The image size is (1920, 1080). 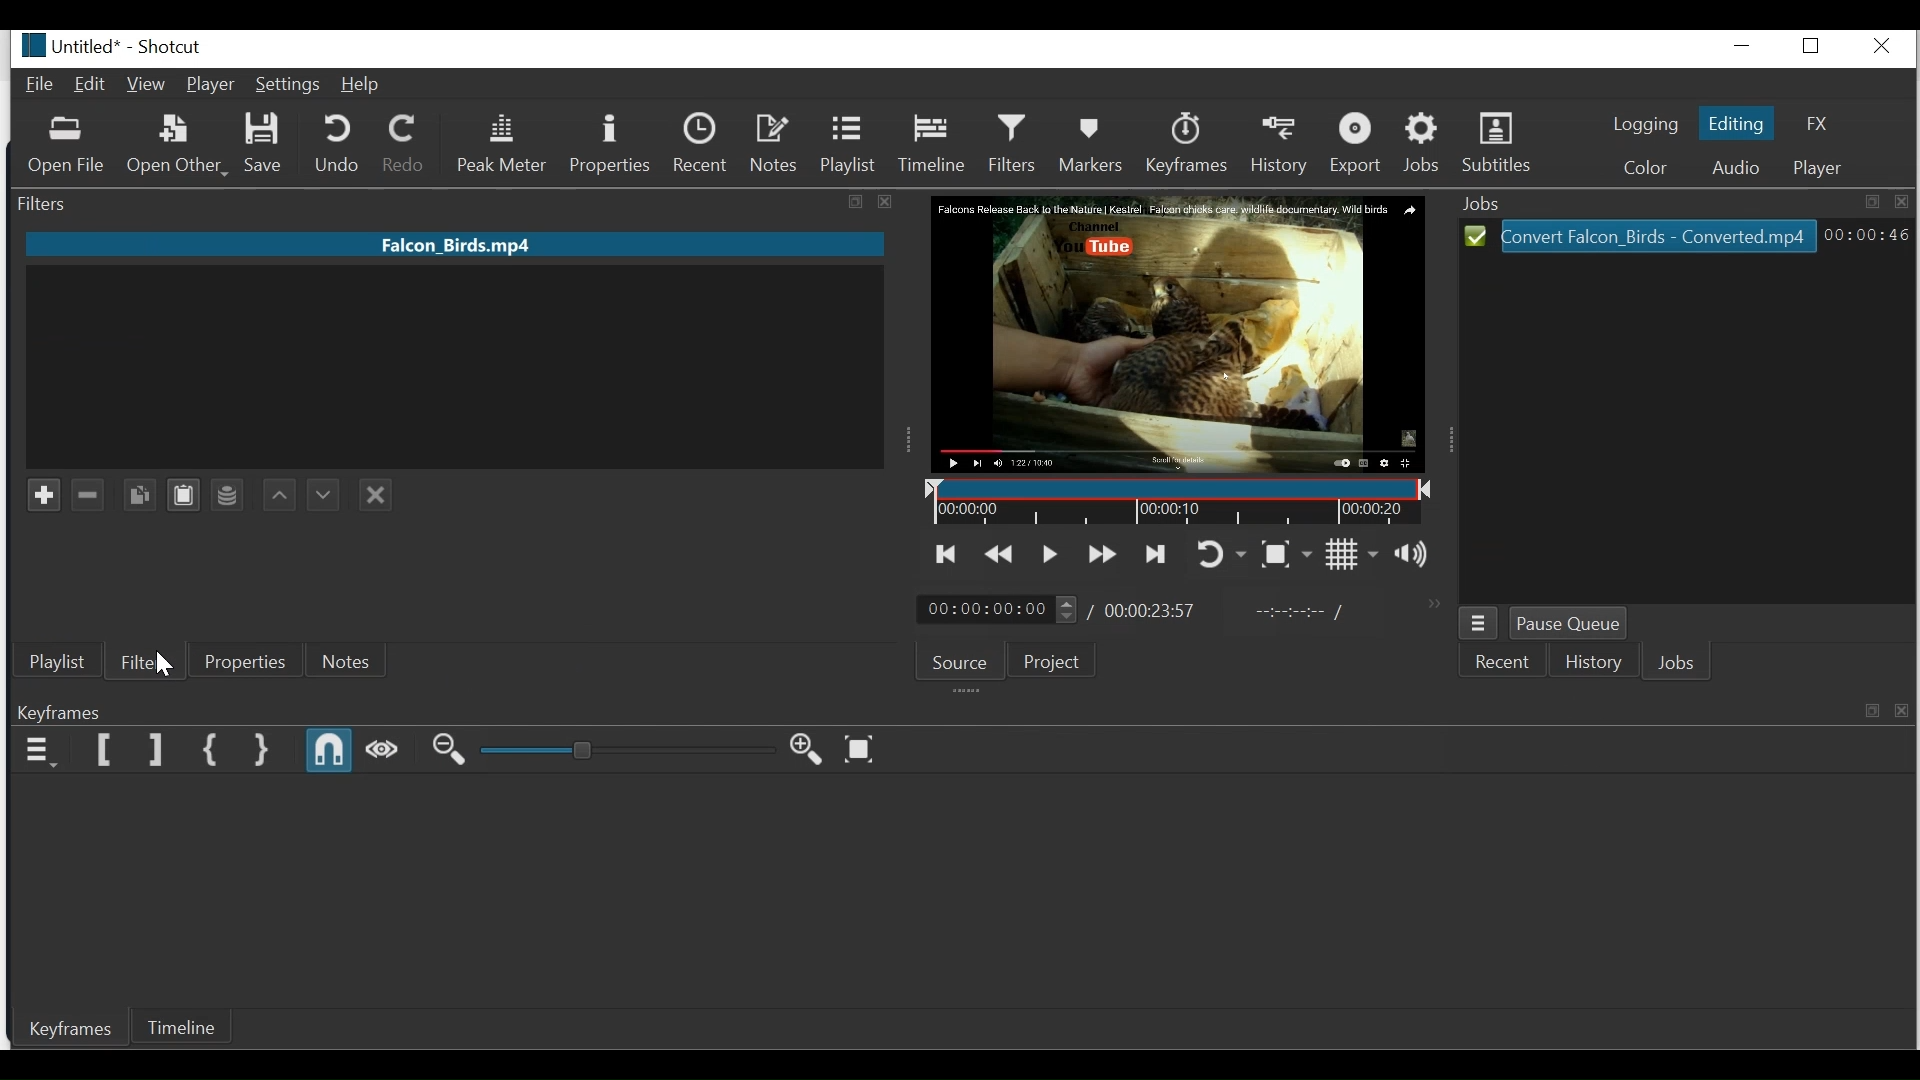 What do you see at coordinates (337, 144) in the screenshot?
I see `Undo` at bounding box center [337, 144].